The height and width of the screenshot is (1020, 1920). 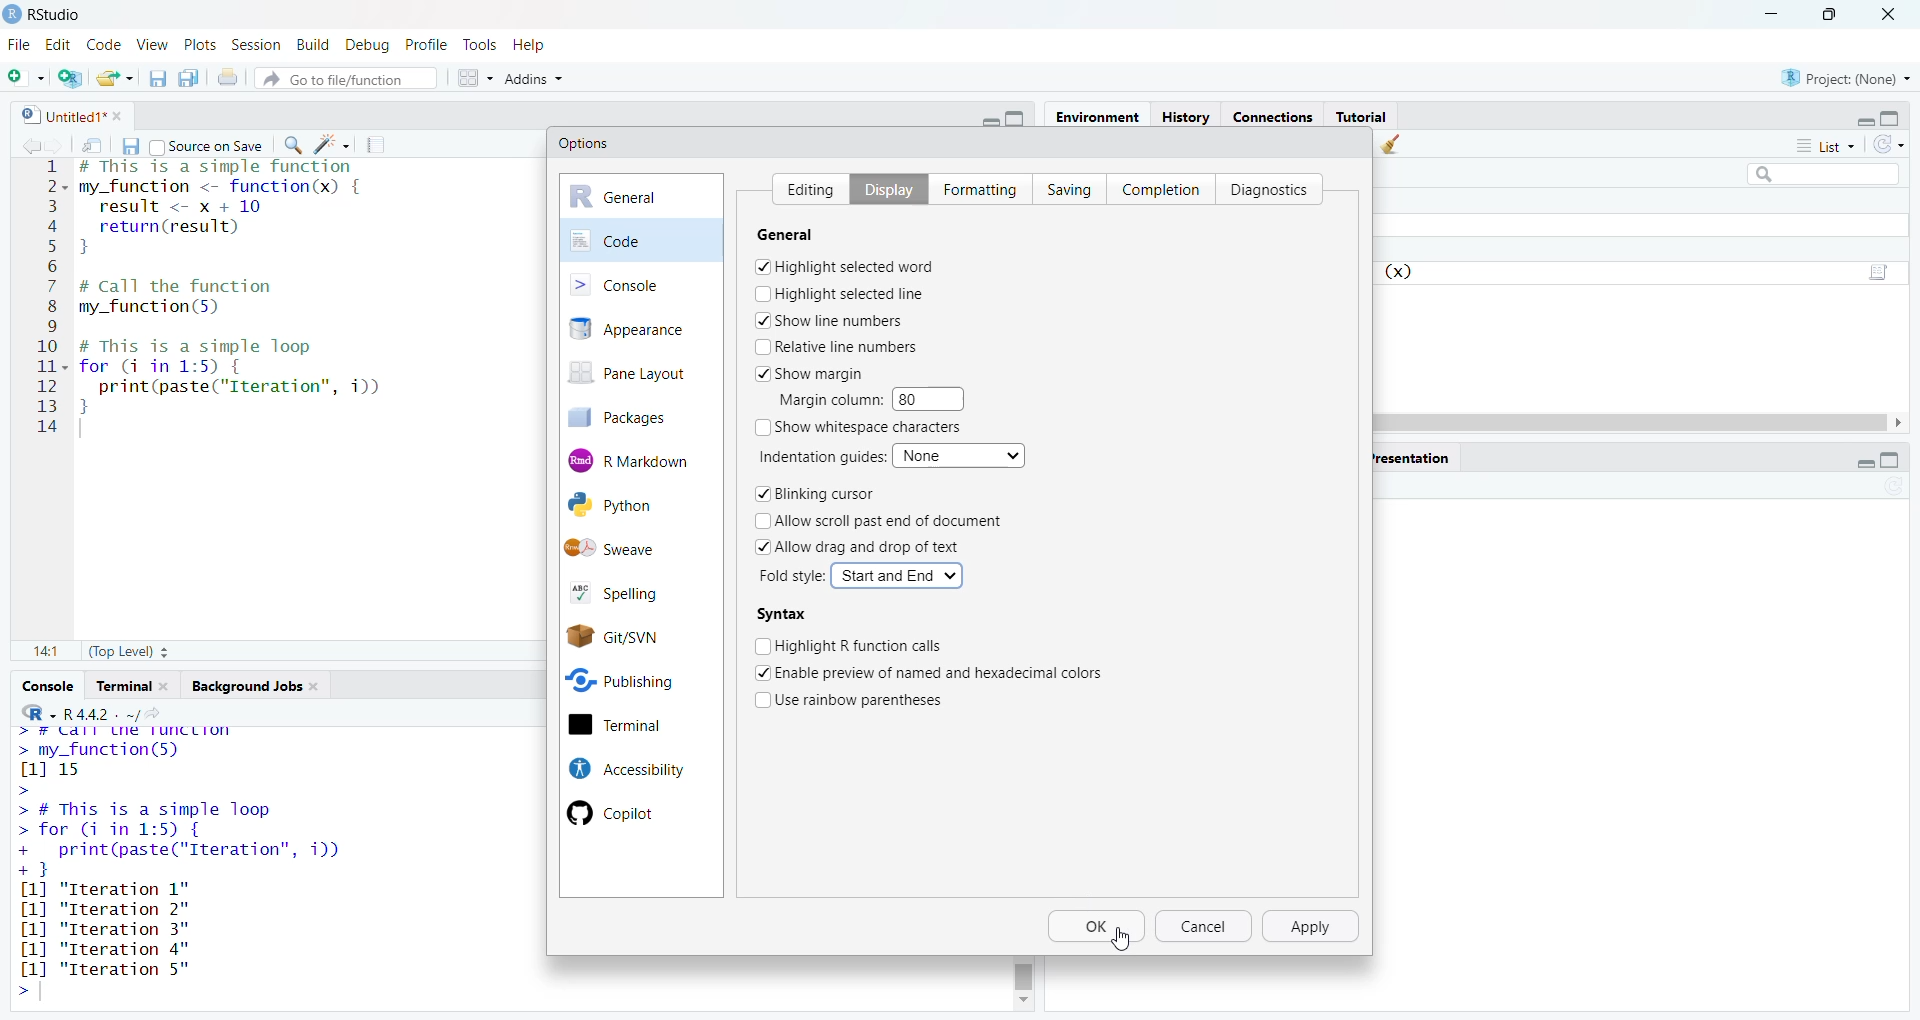 What do you see at coordinates (830, 320) in the screenshot?
I see `show line numbers` at bounding box center [830, 320].